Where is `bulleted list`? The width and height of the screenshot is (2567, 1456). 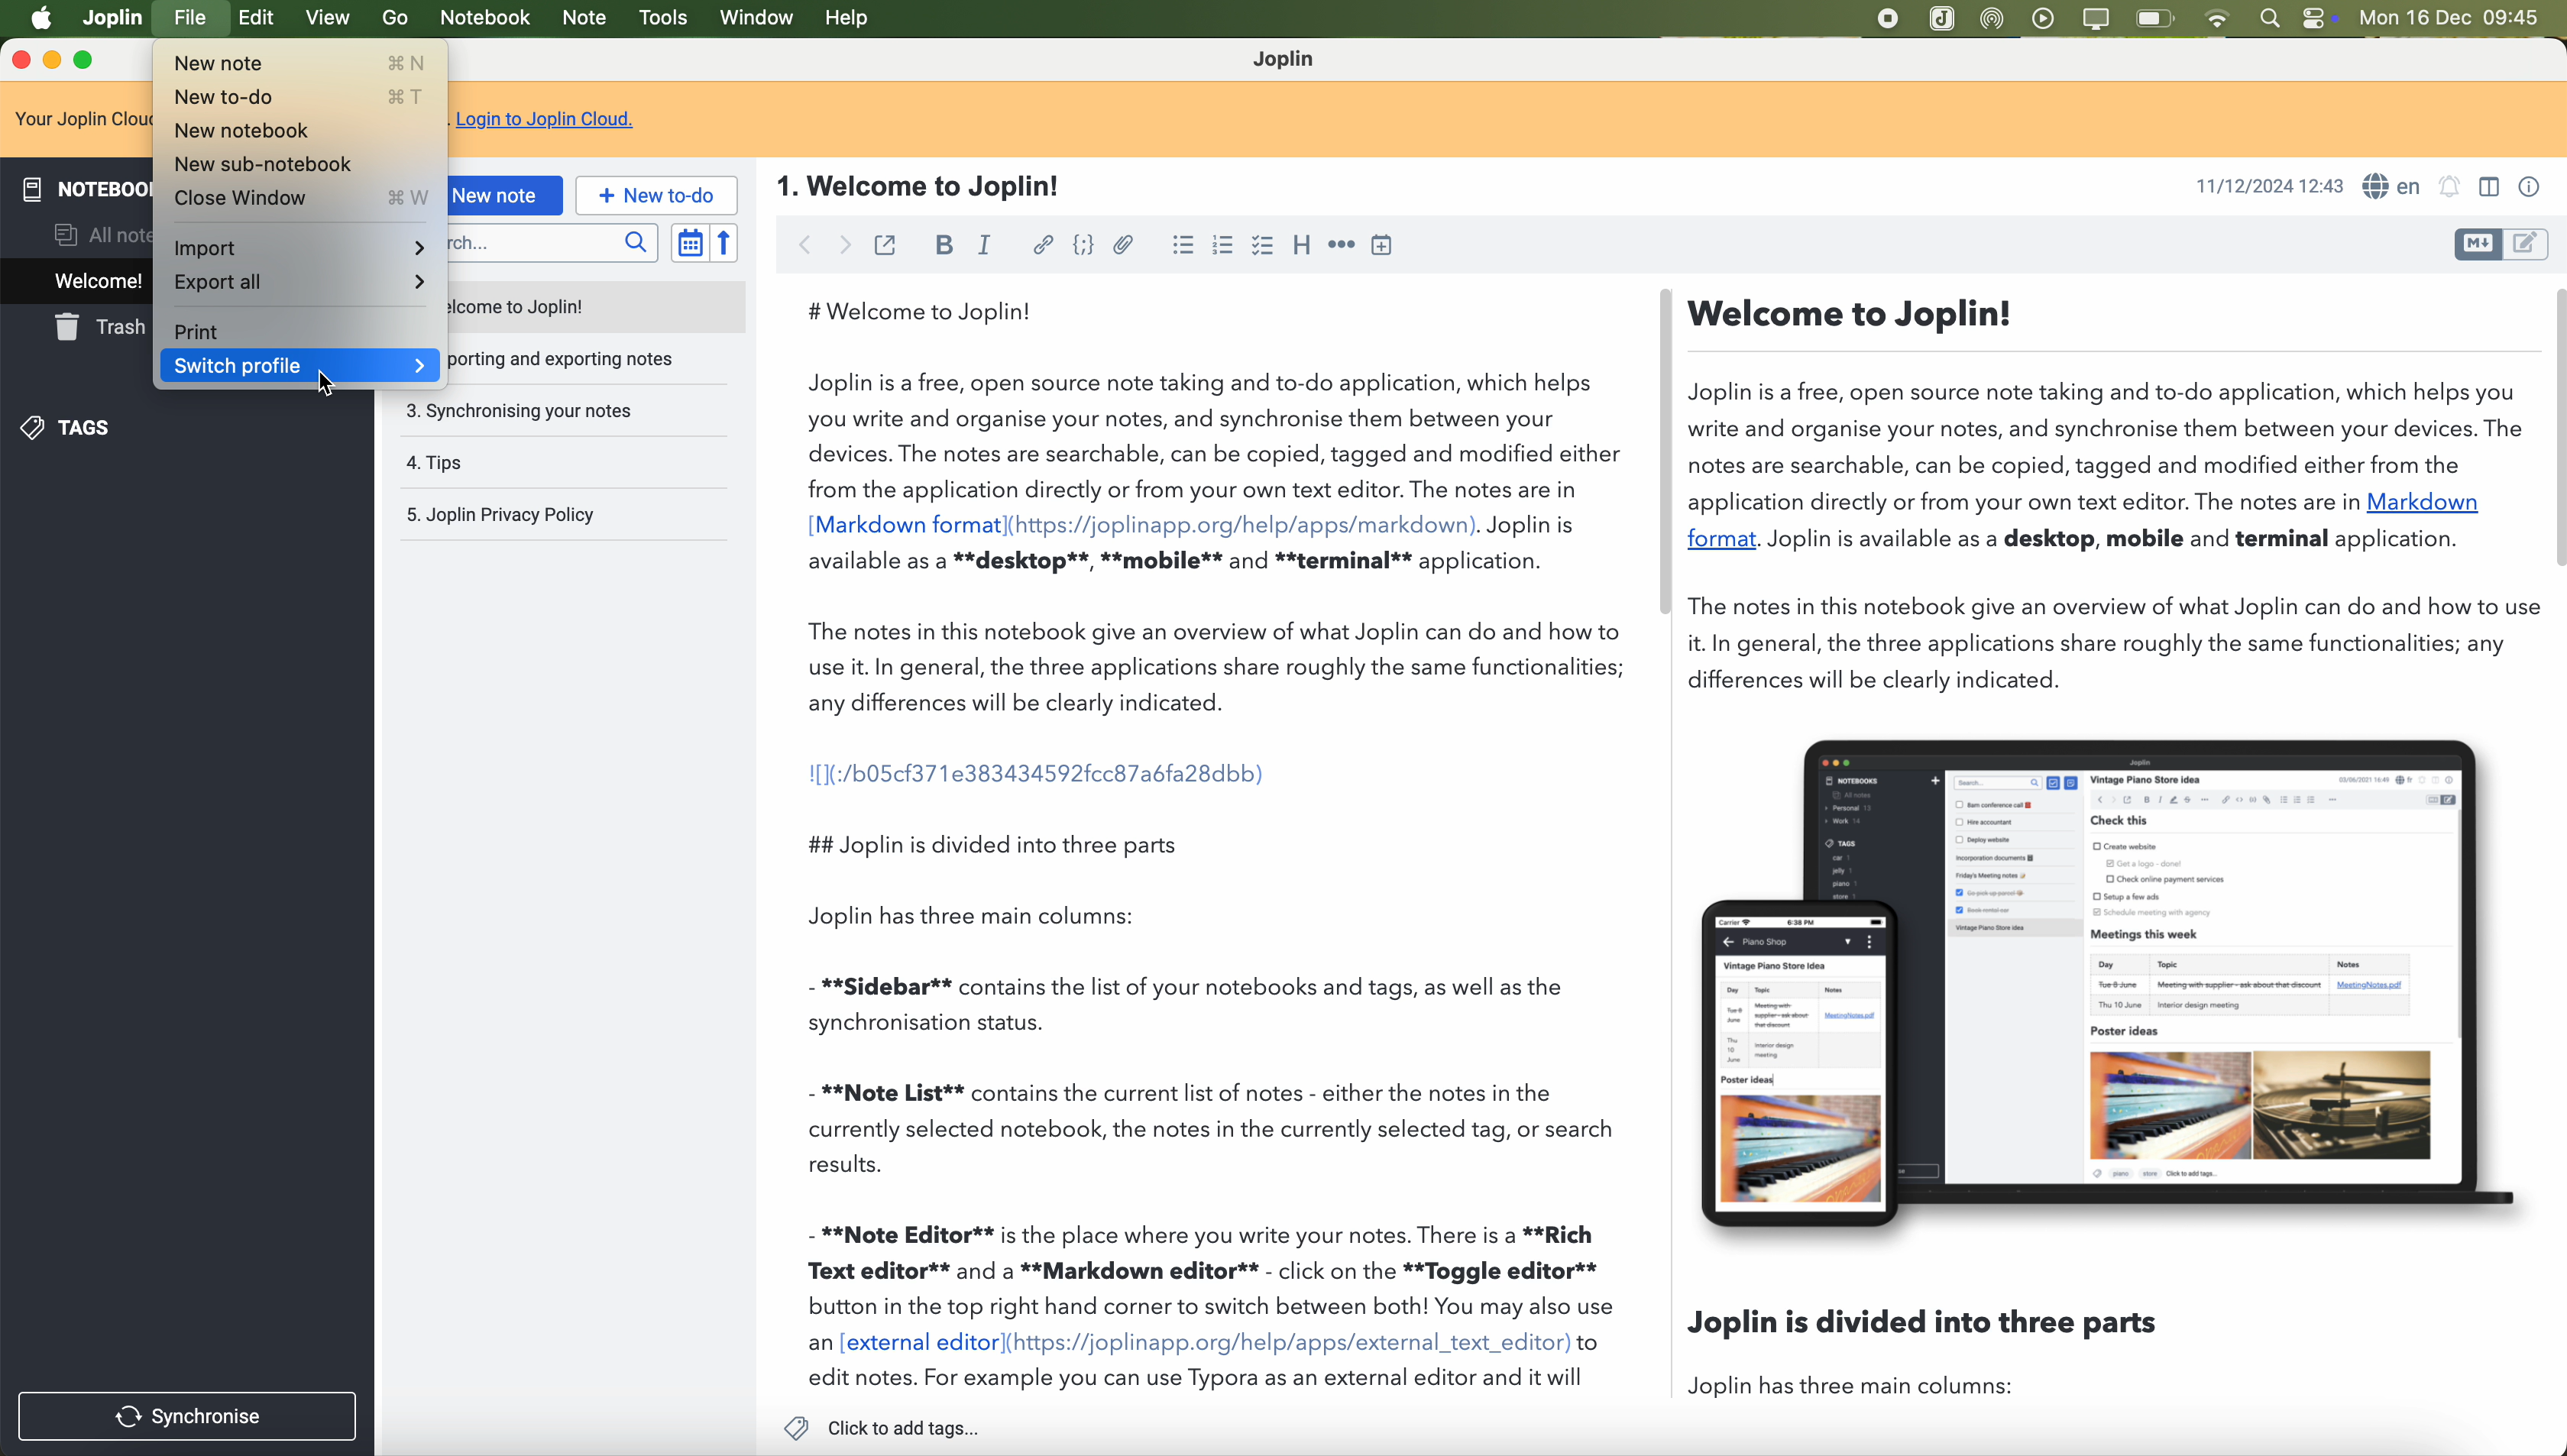 bulleted list is located at coordinates (1182, 245).